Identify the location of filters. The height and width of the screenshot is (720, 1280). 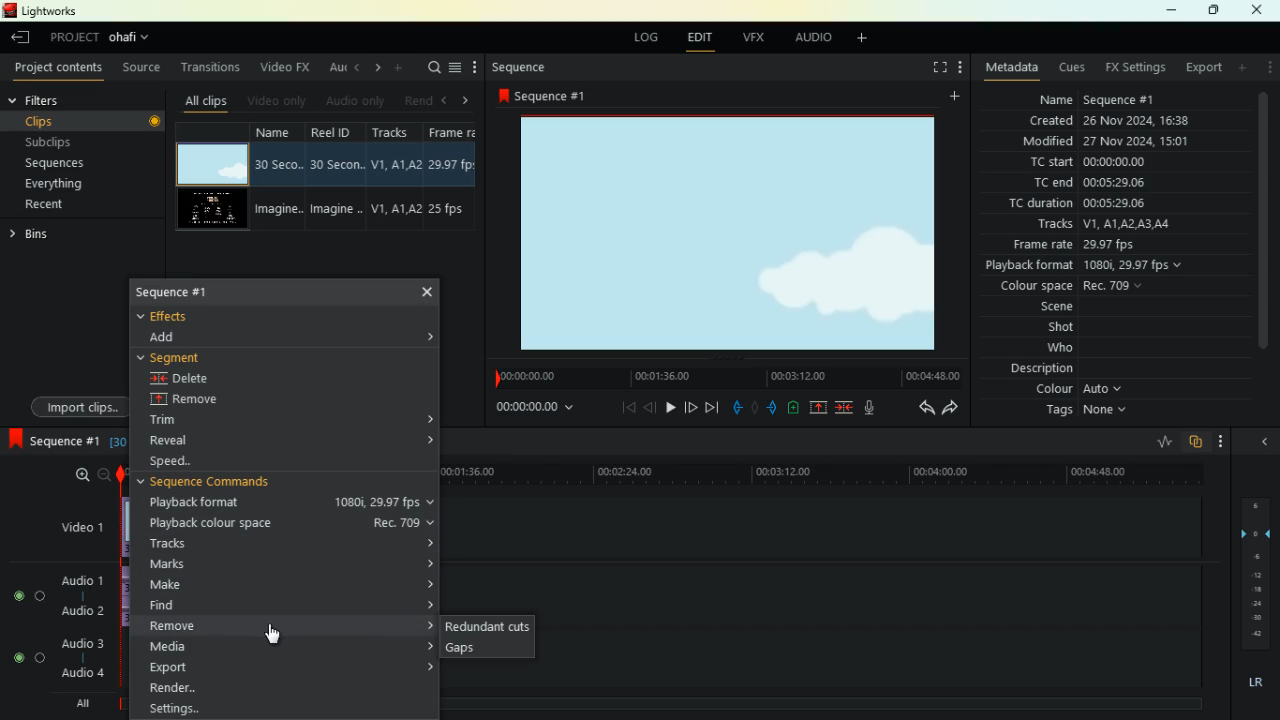
(55, 101).